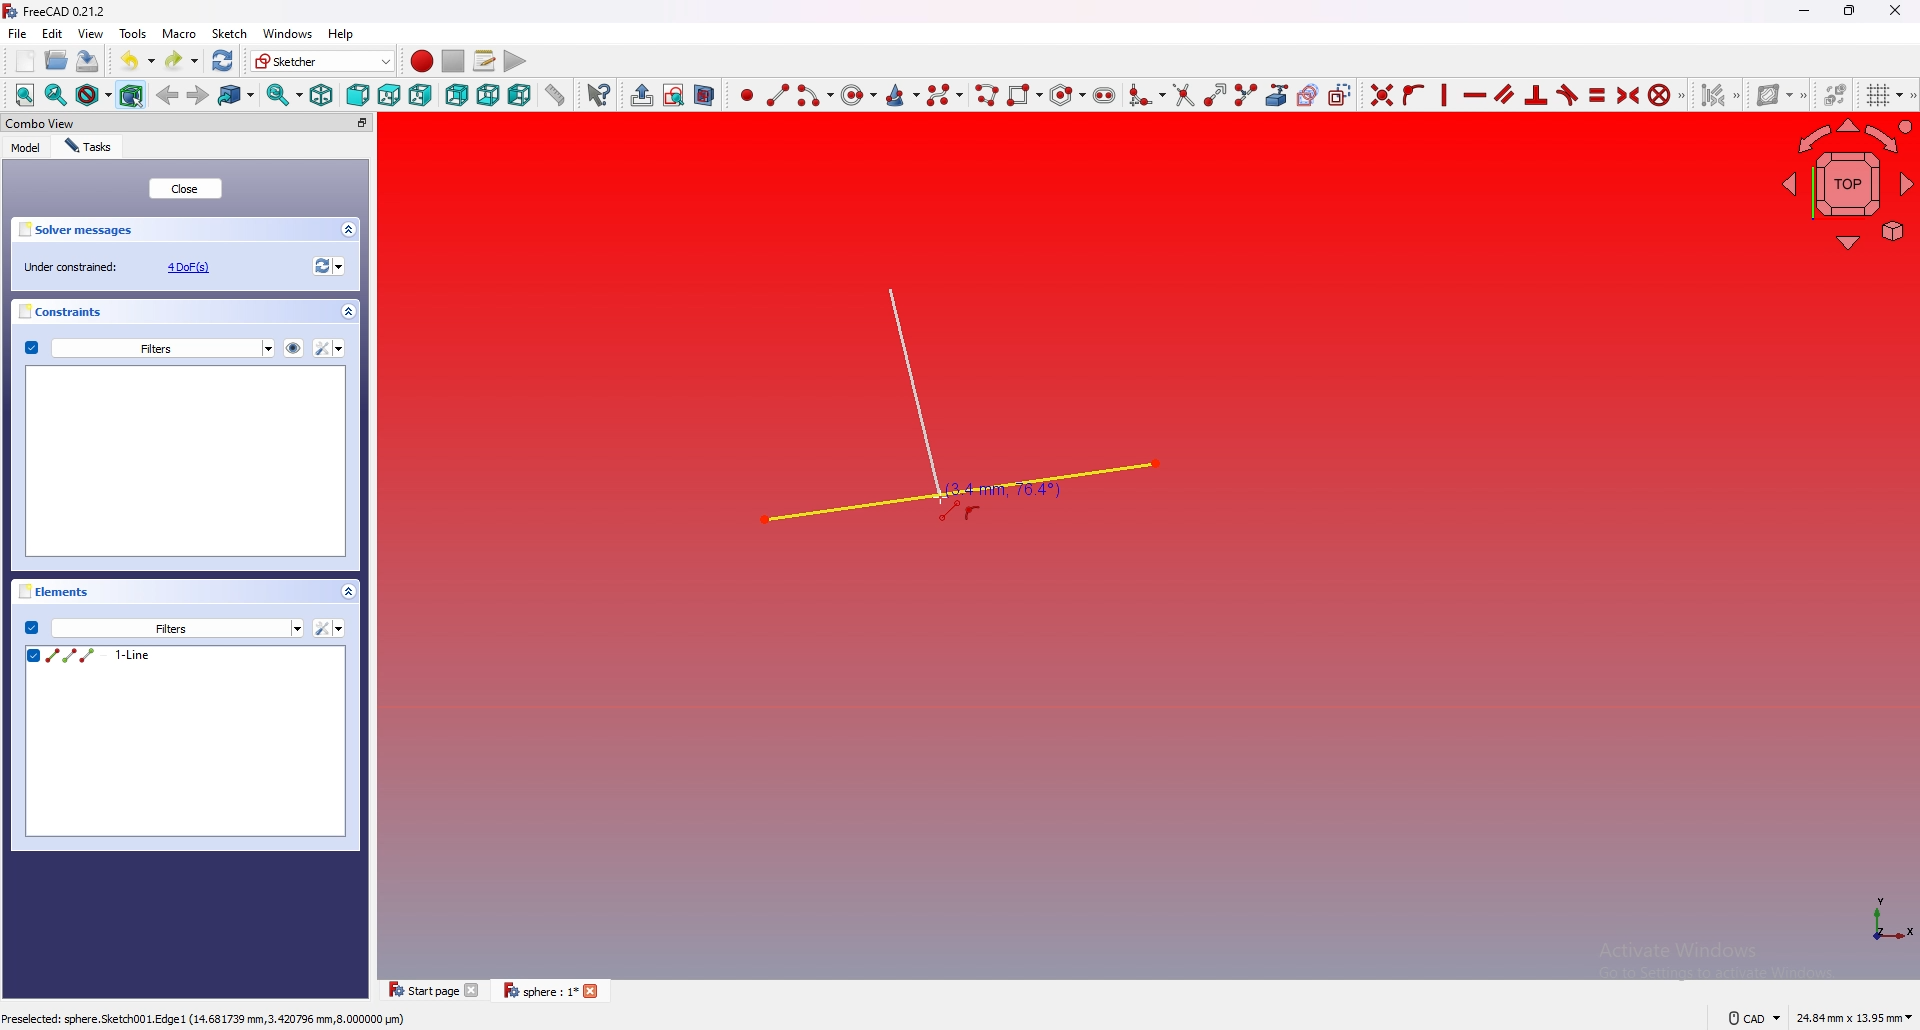 The height and width of the screenshot is (1030, 1920). What do you see at coordinates (1341, 95) in the screenshot?
I see `Toggle construction geometry` at bounding box center [1341, 95].